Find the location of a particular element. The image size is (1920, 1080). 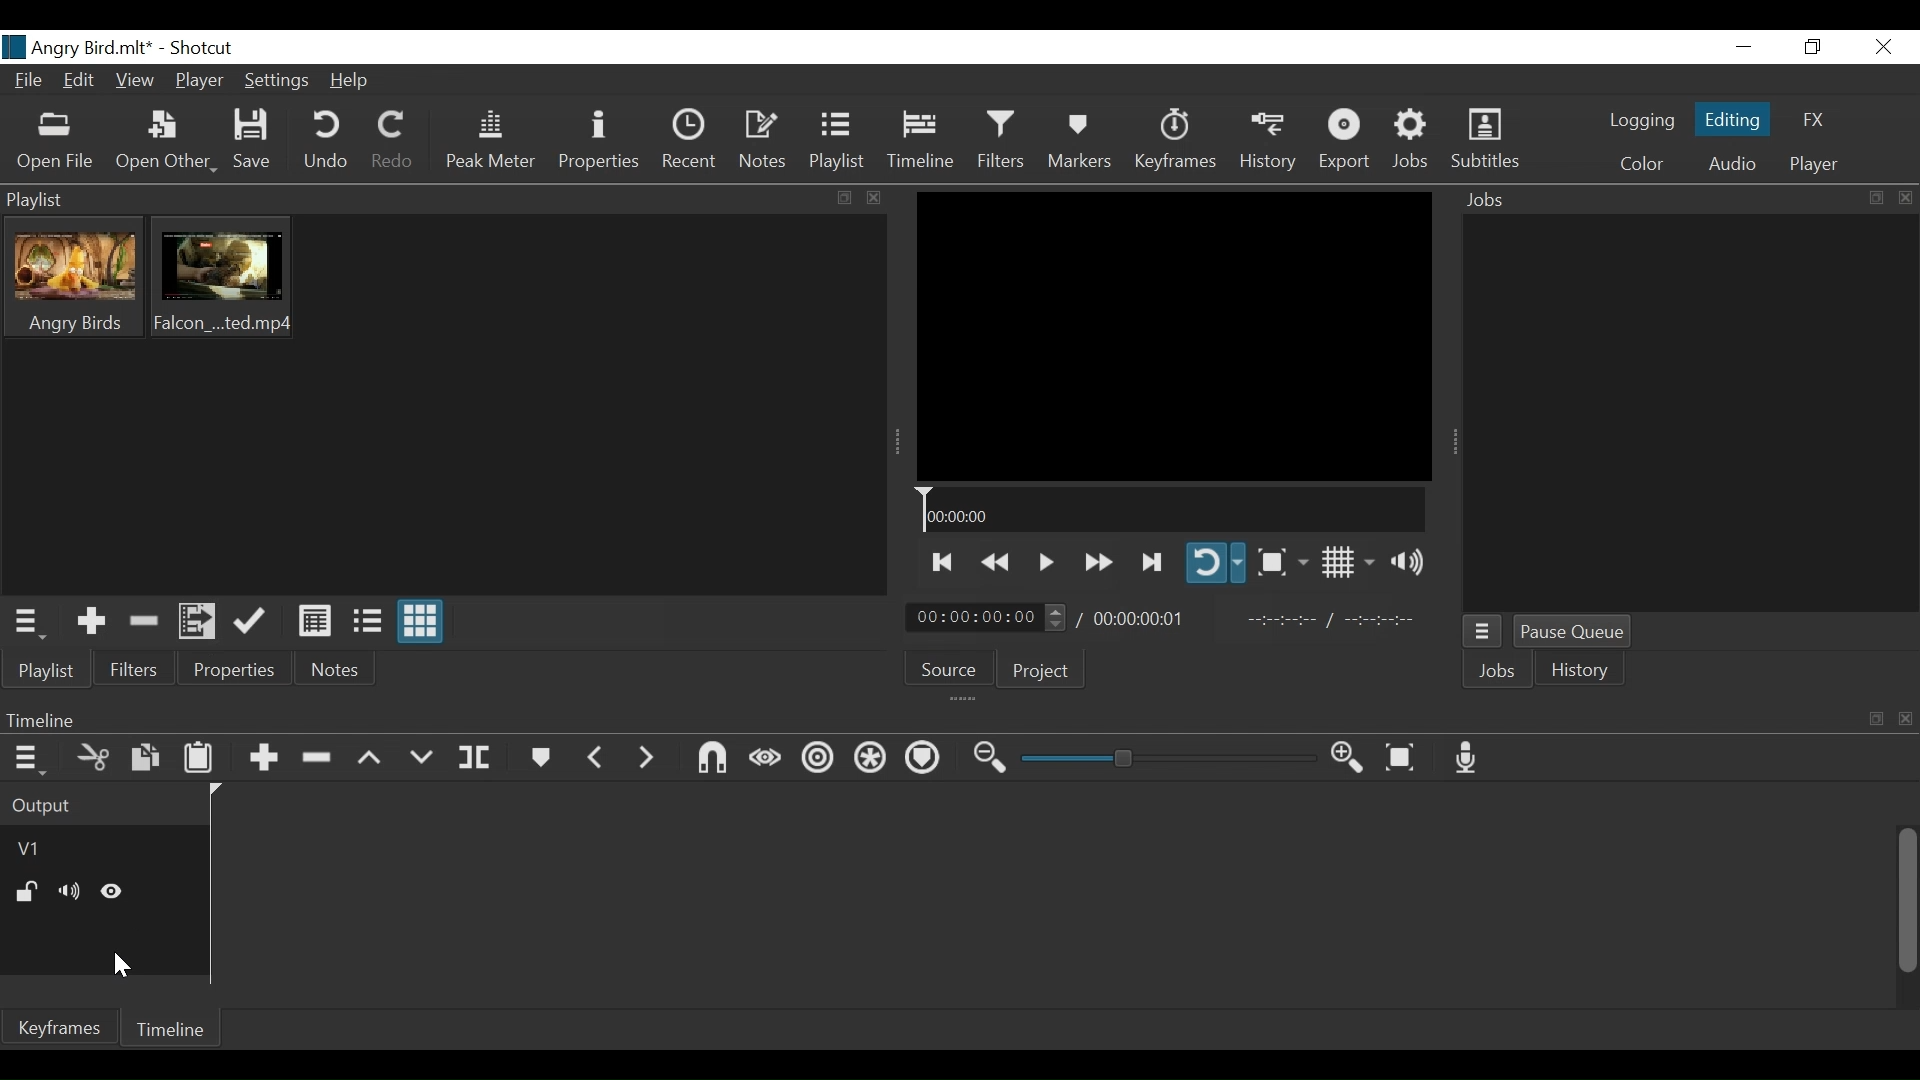

Help is located at coordinates (351, 81).